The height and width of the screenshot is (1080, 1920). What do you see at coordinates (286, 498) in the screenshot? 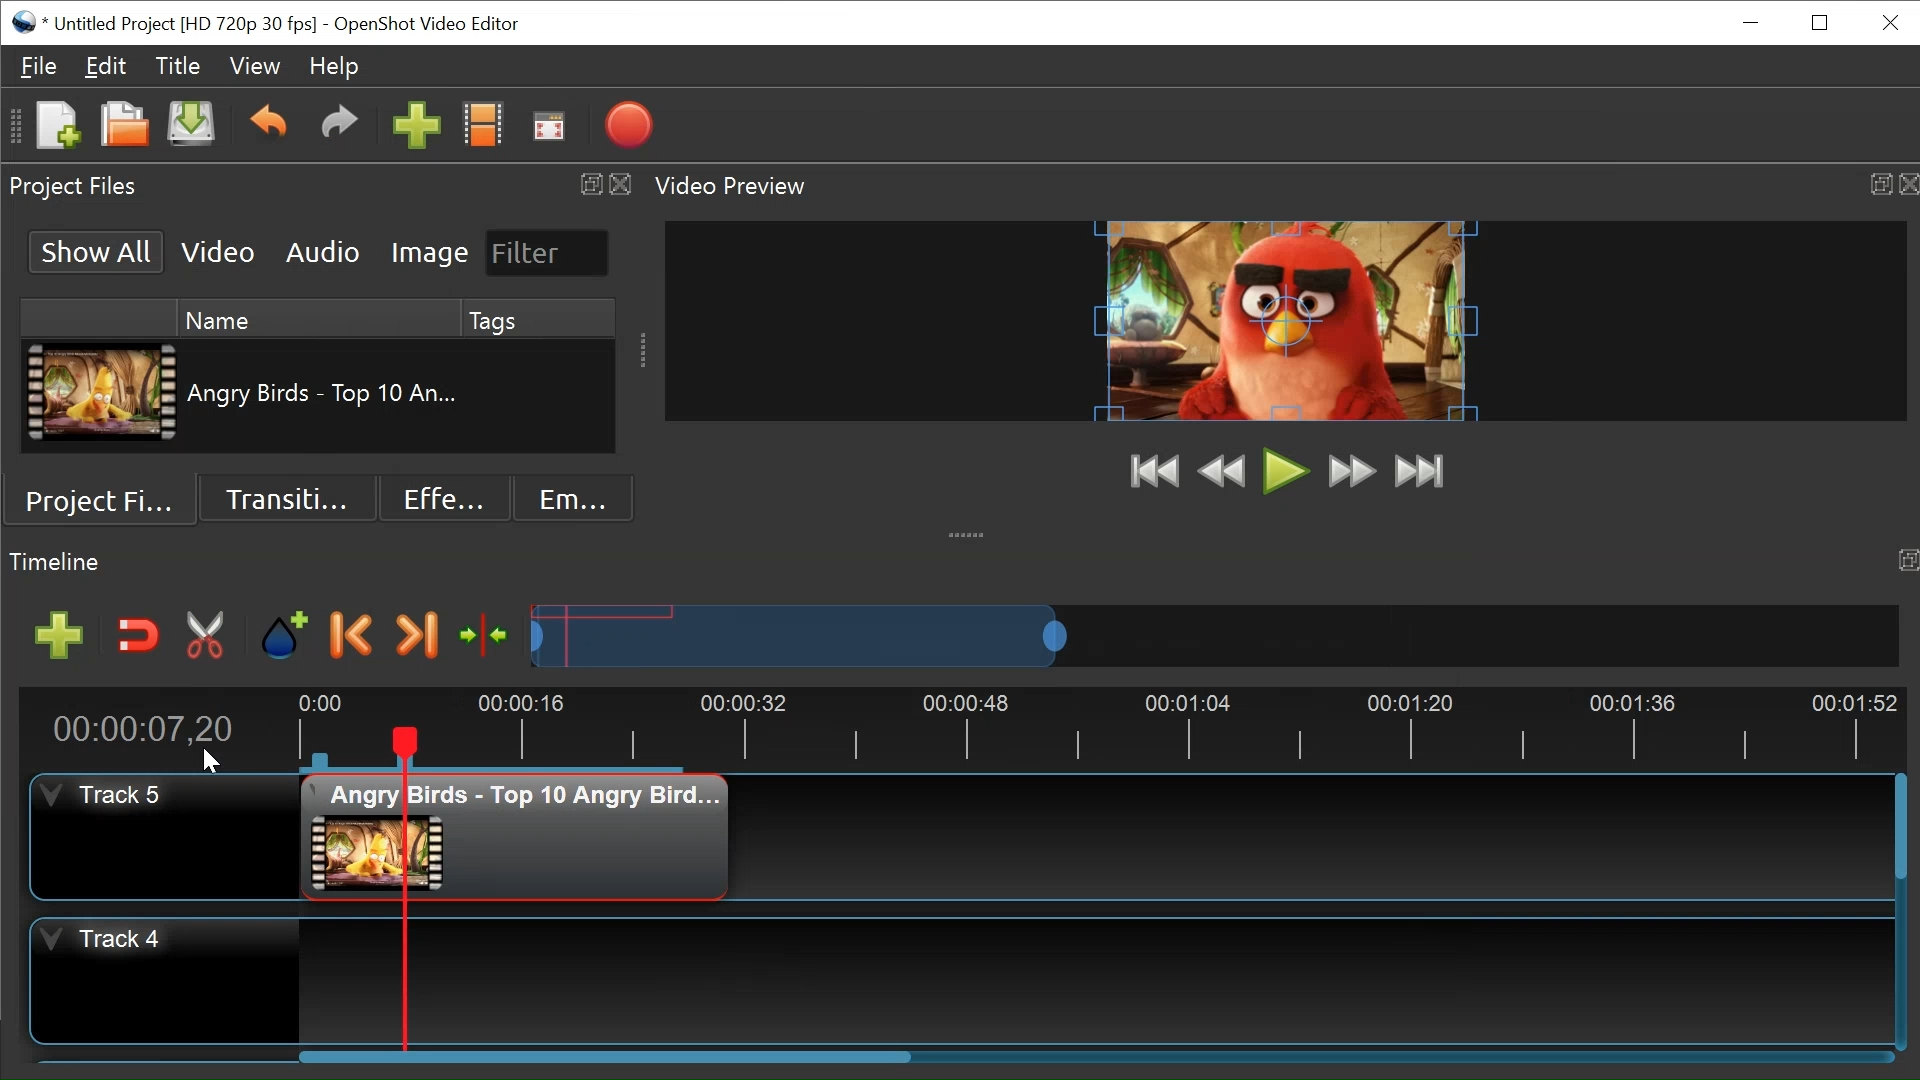
I see `Transition` at bounding box center [286, 498].